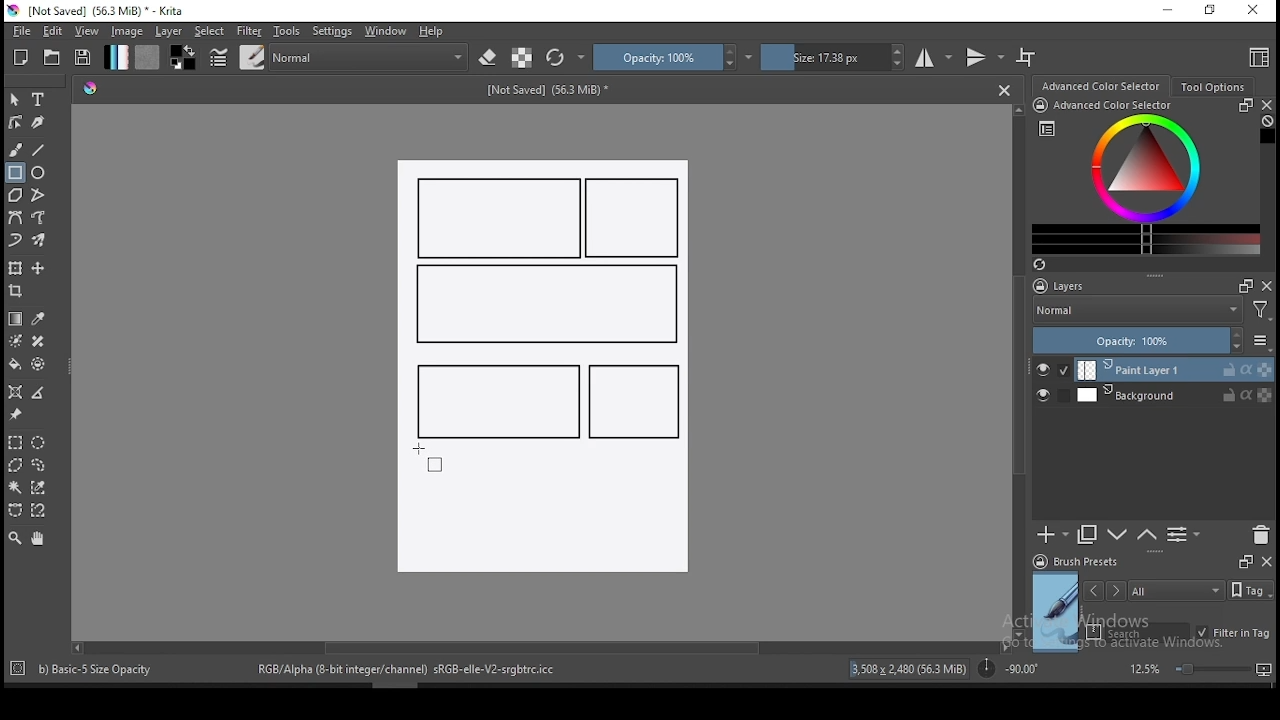  What do you see at coordinates (673, 57) in the screenshot?
I see `opacity` at bounding box center [673, 57].